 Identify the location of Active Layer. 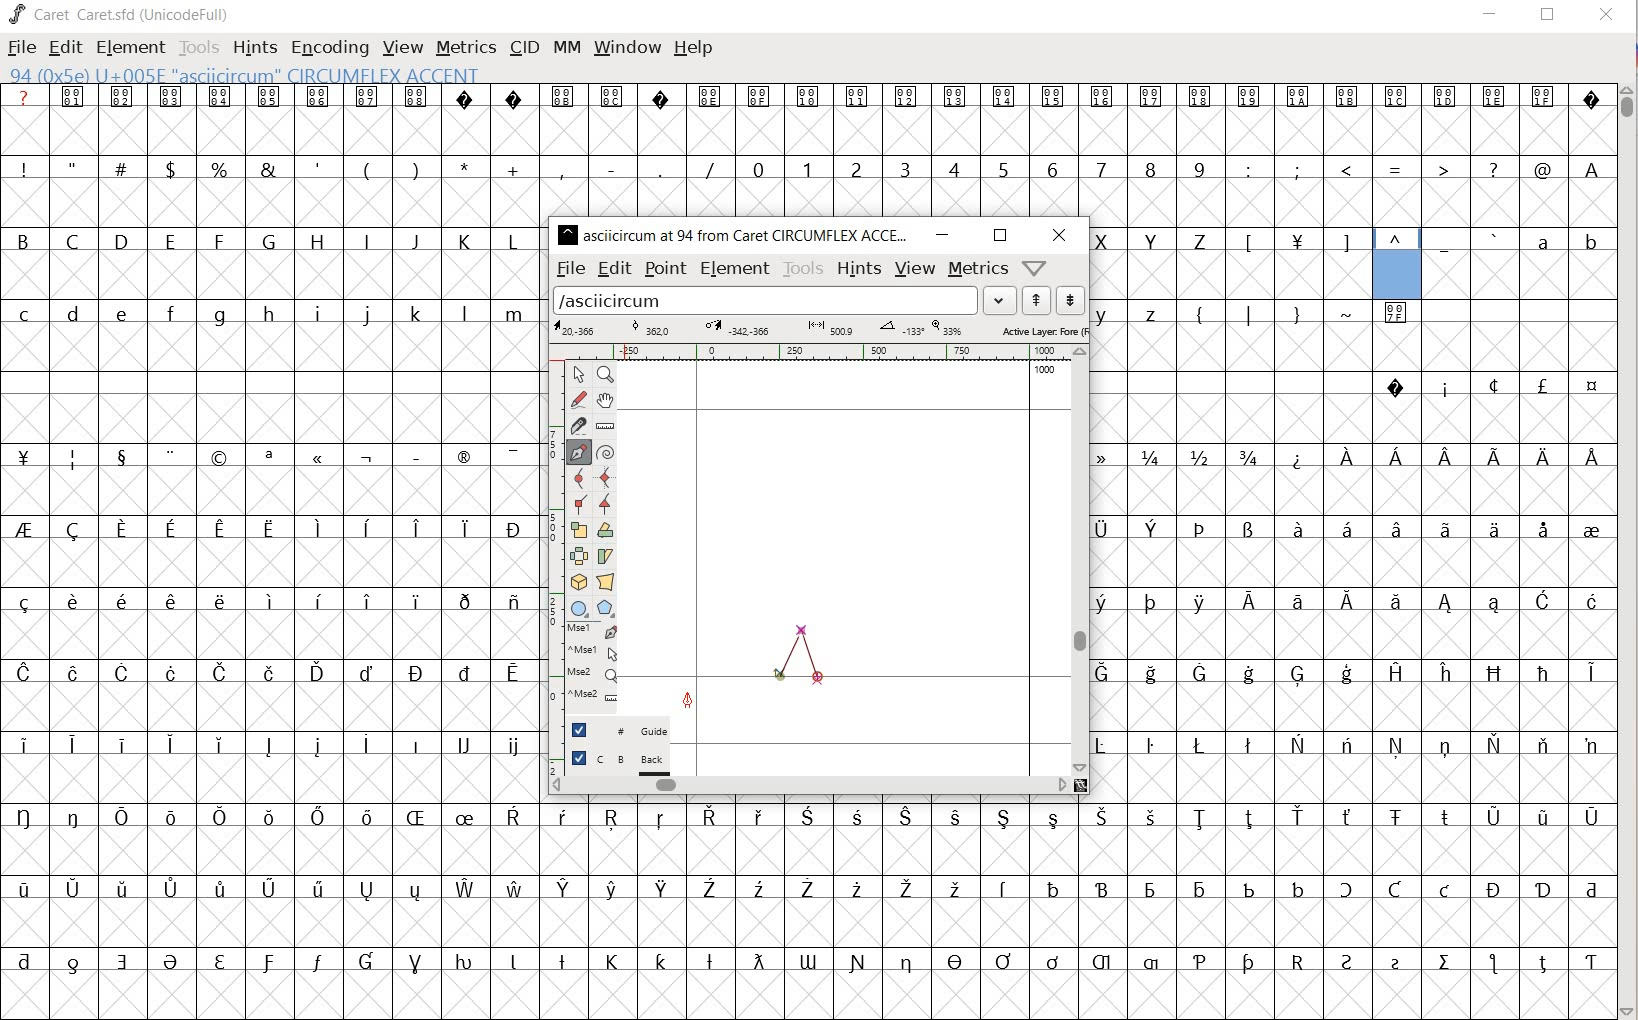
(819, 329).